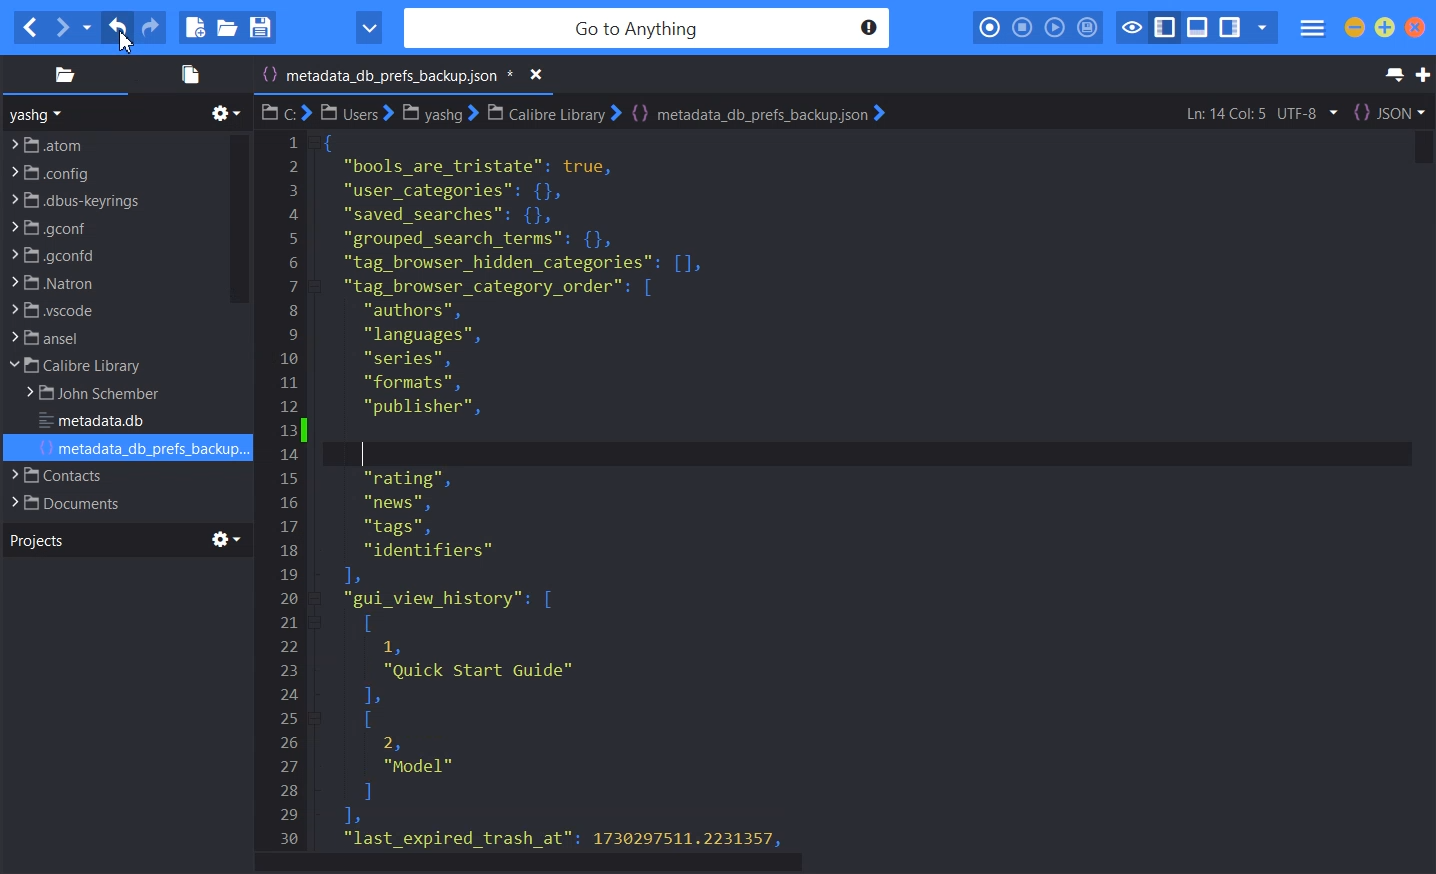 Image resolution: width=1436 pixels, height=874 pixels. Describe the element at coordinates (1054, 28) in the screenshot. I see `Play last macro` at that location.